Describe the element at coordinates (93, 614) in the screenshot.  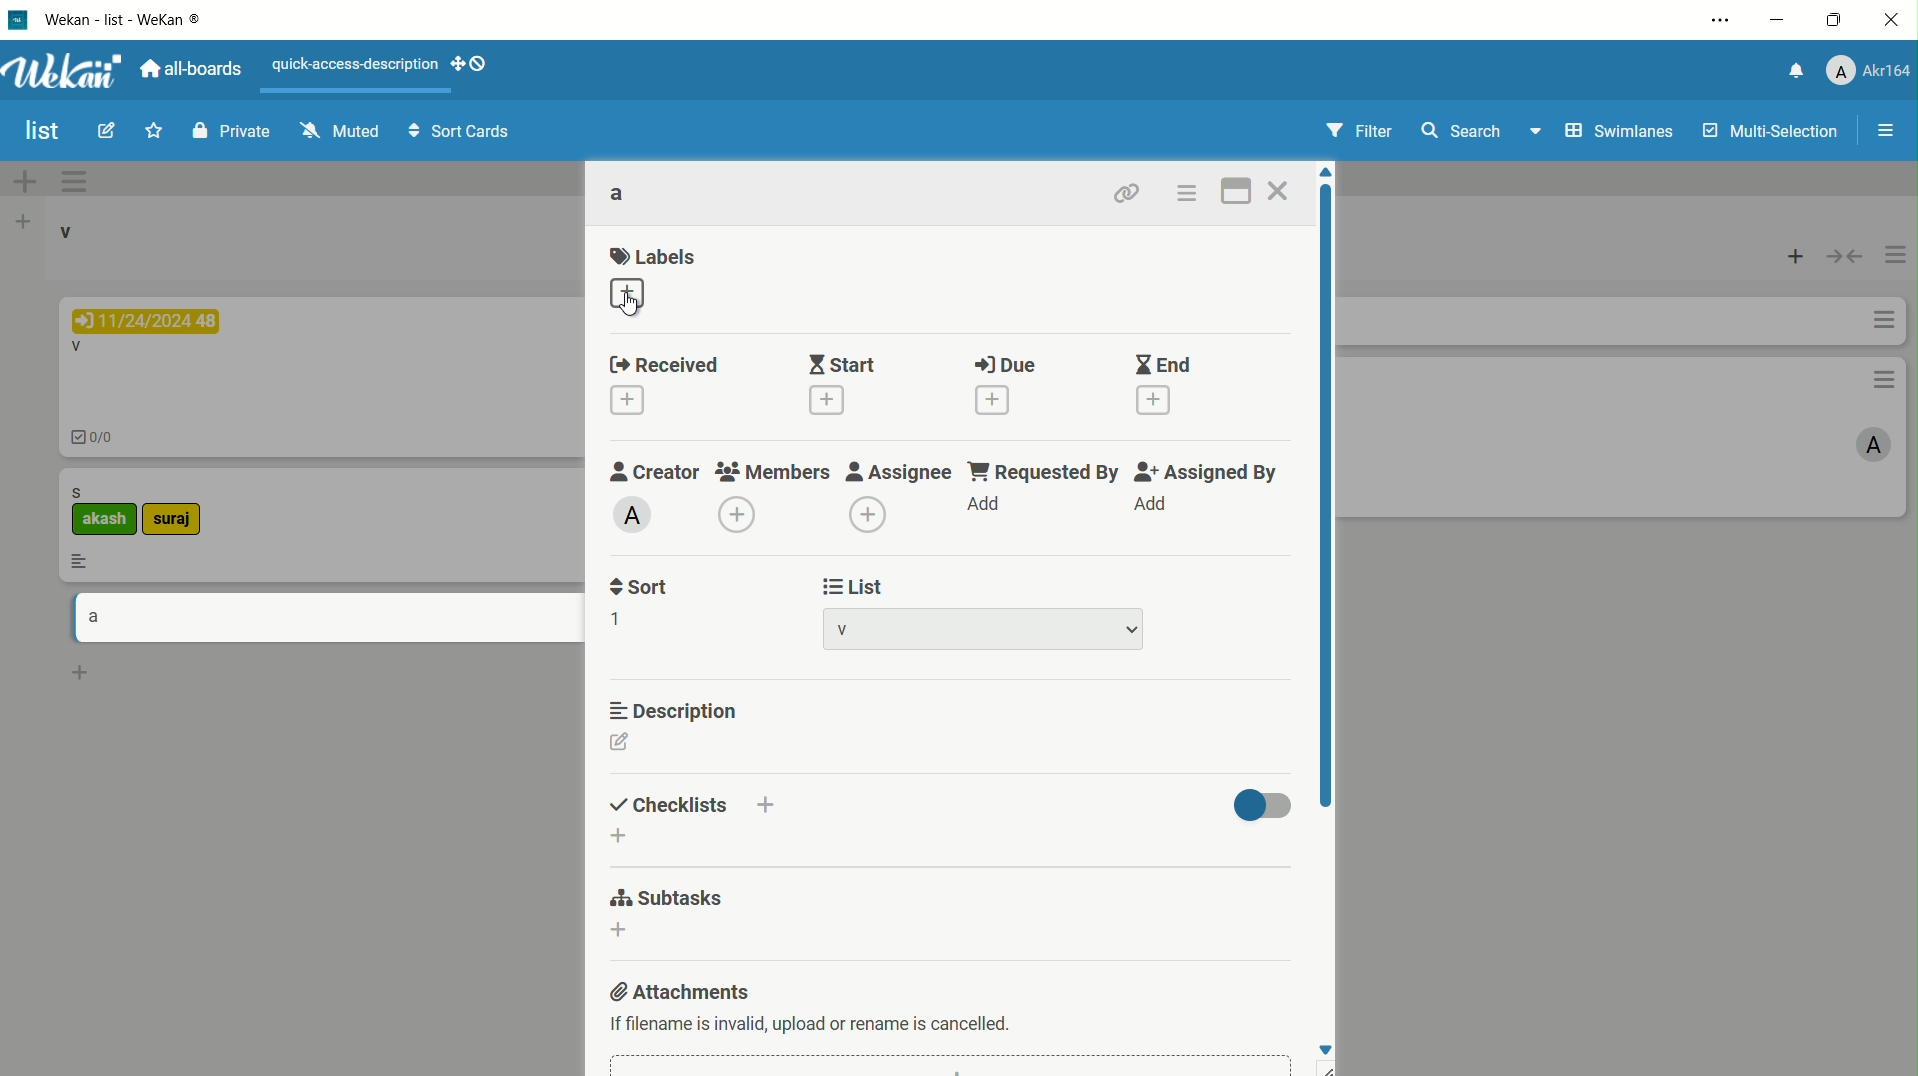
I see `a` at that location.